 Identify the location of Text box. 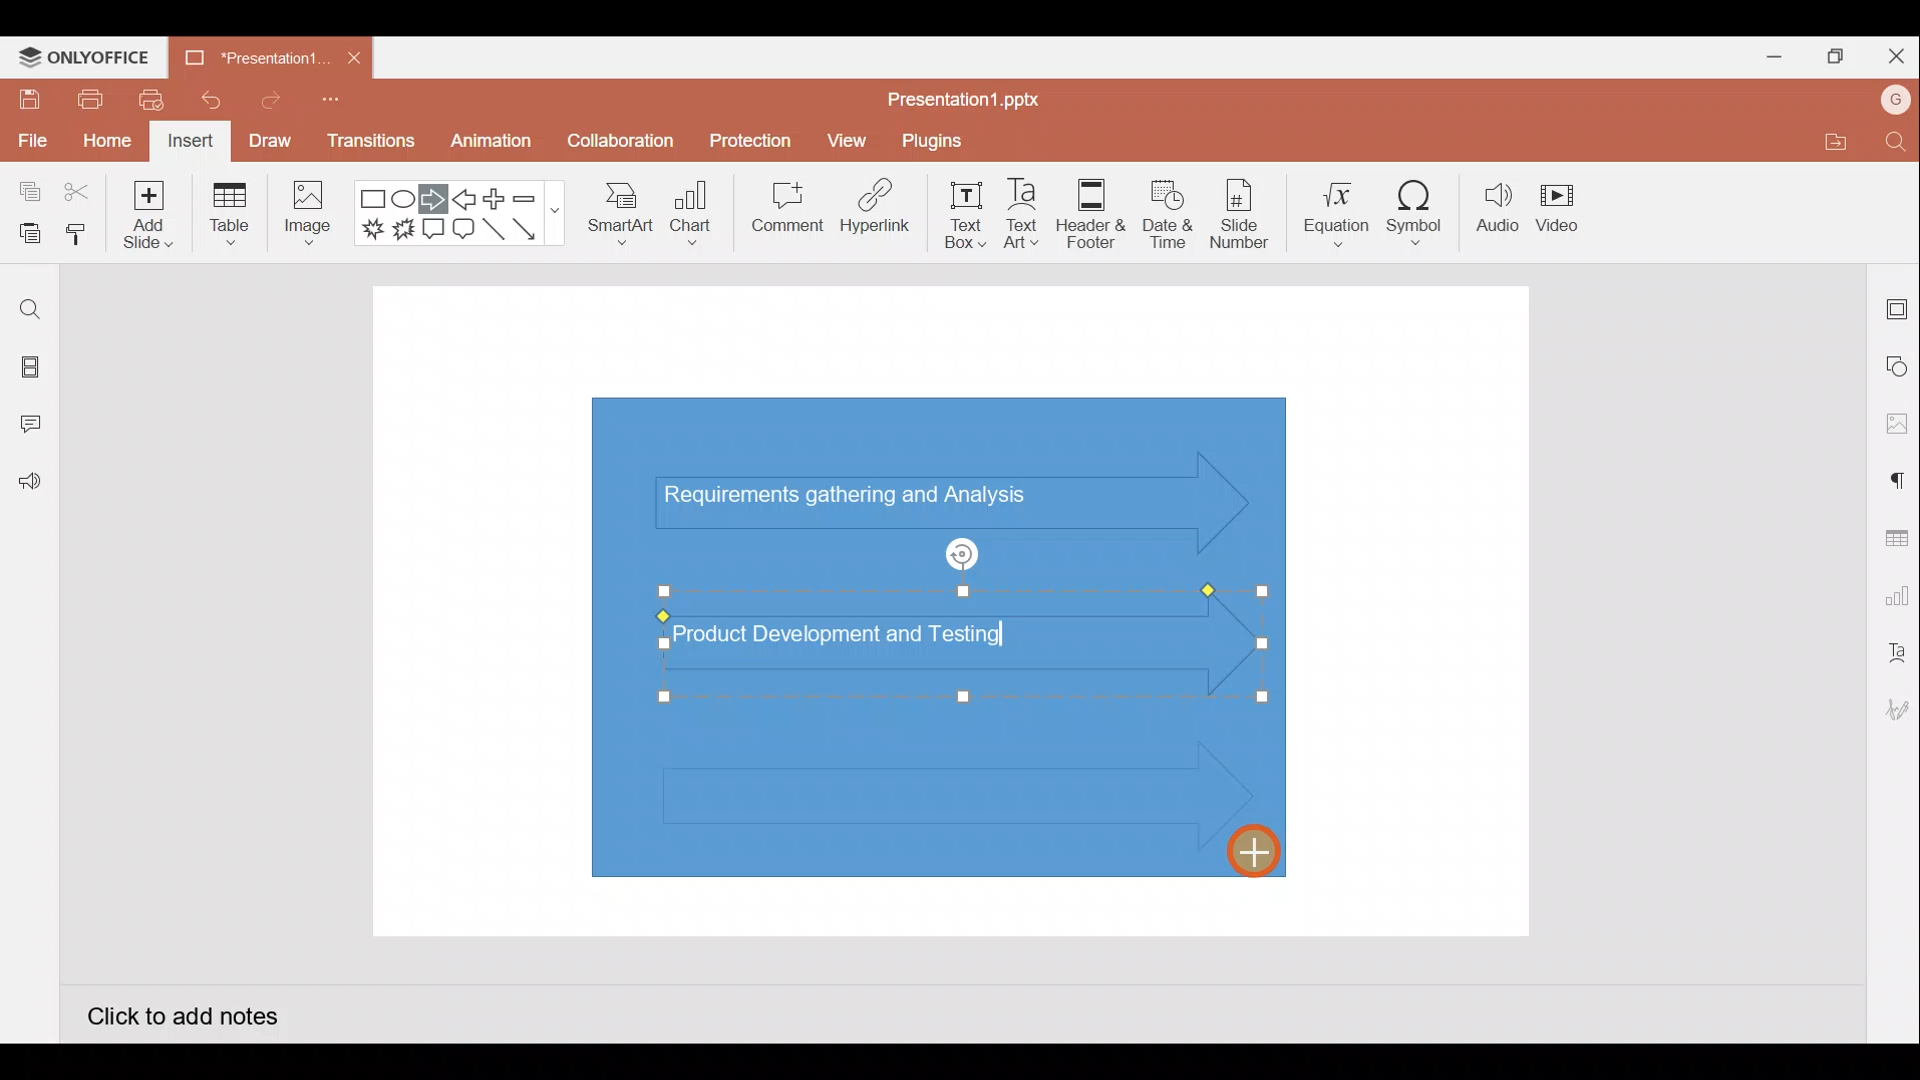
(967, 215).